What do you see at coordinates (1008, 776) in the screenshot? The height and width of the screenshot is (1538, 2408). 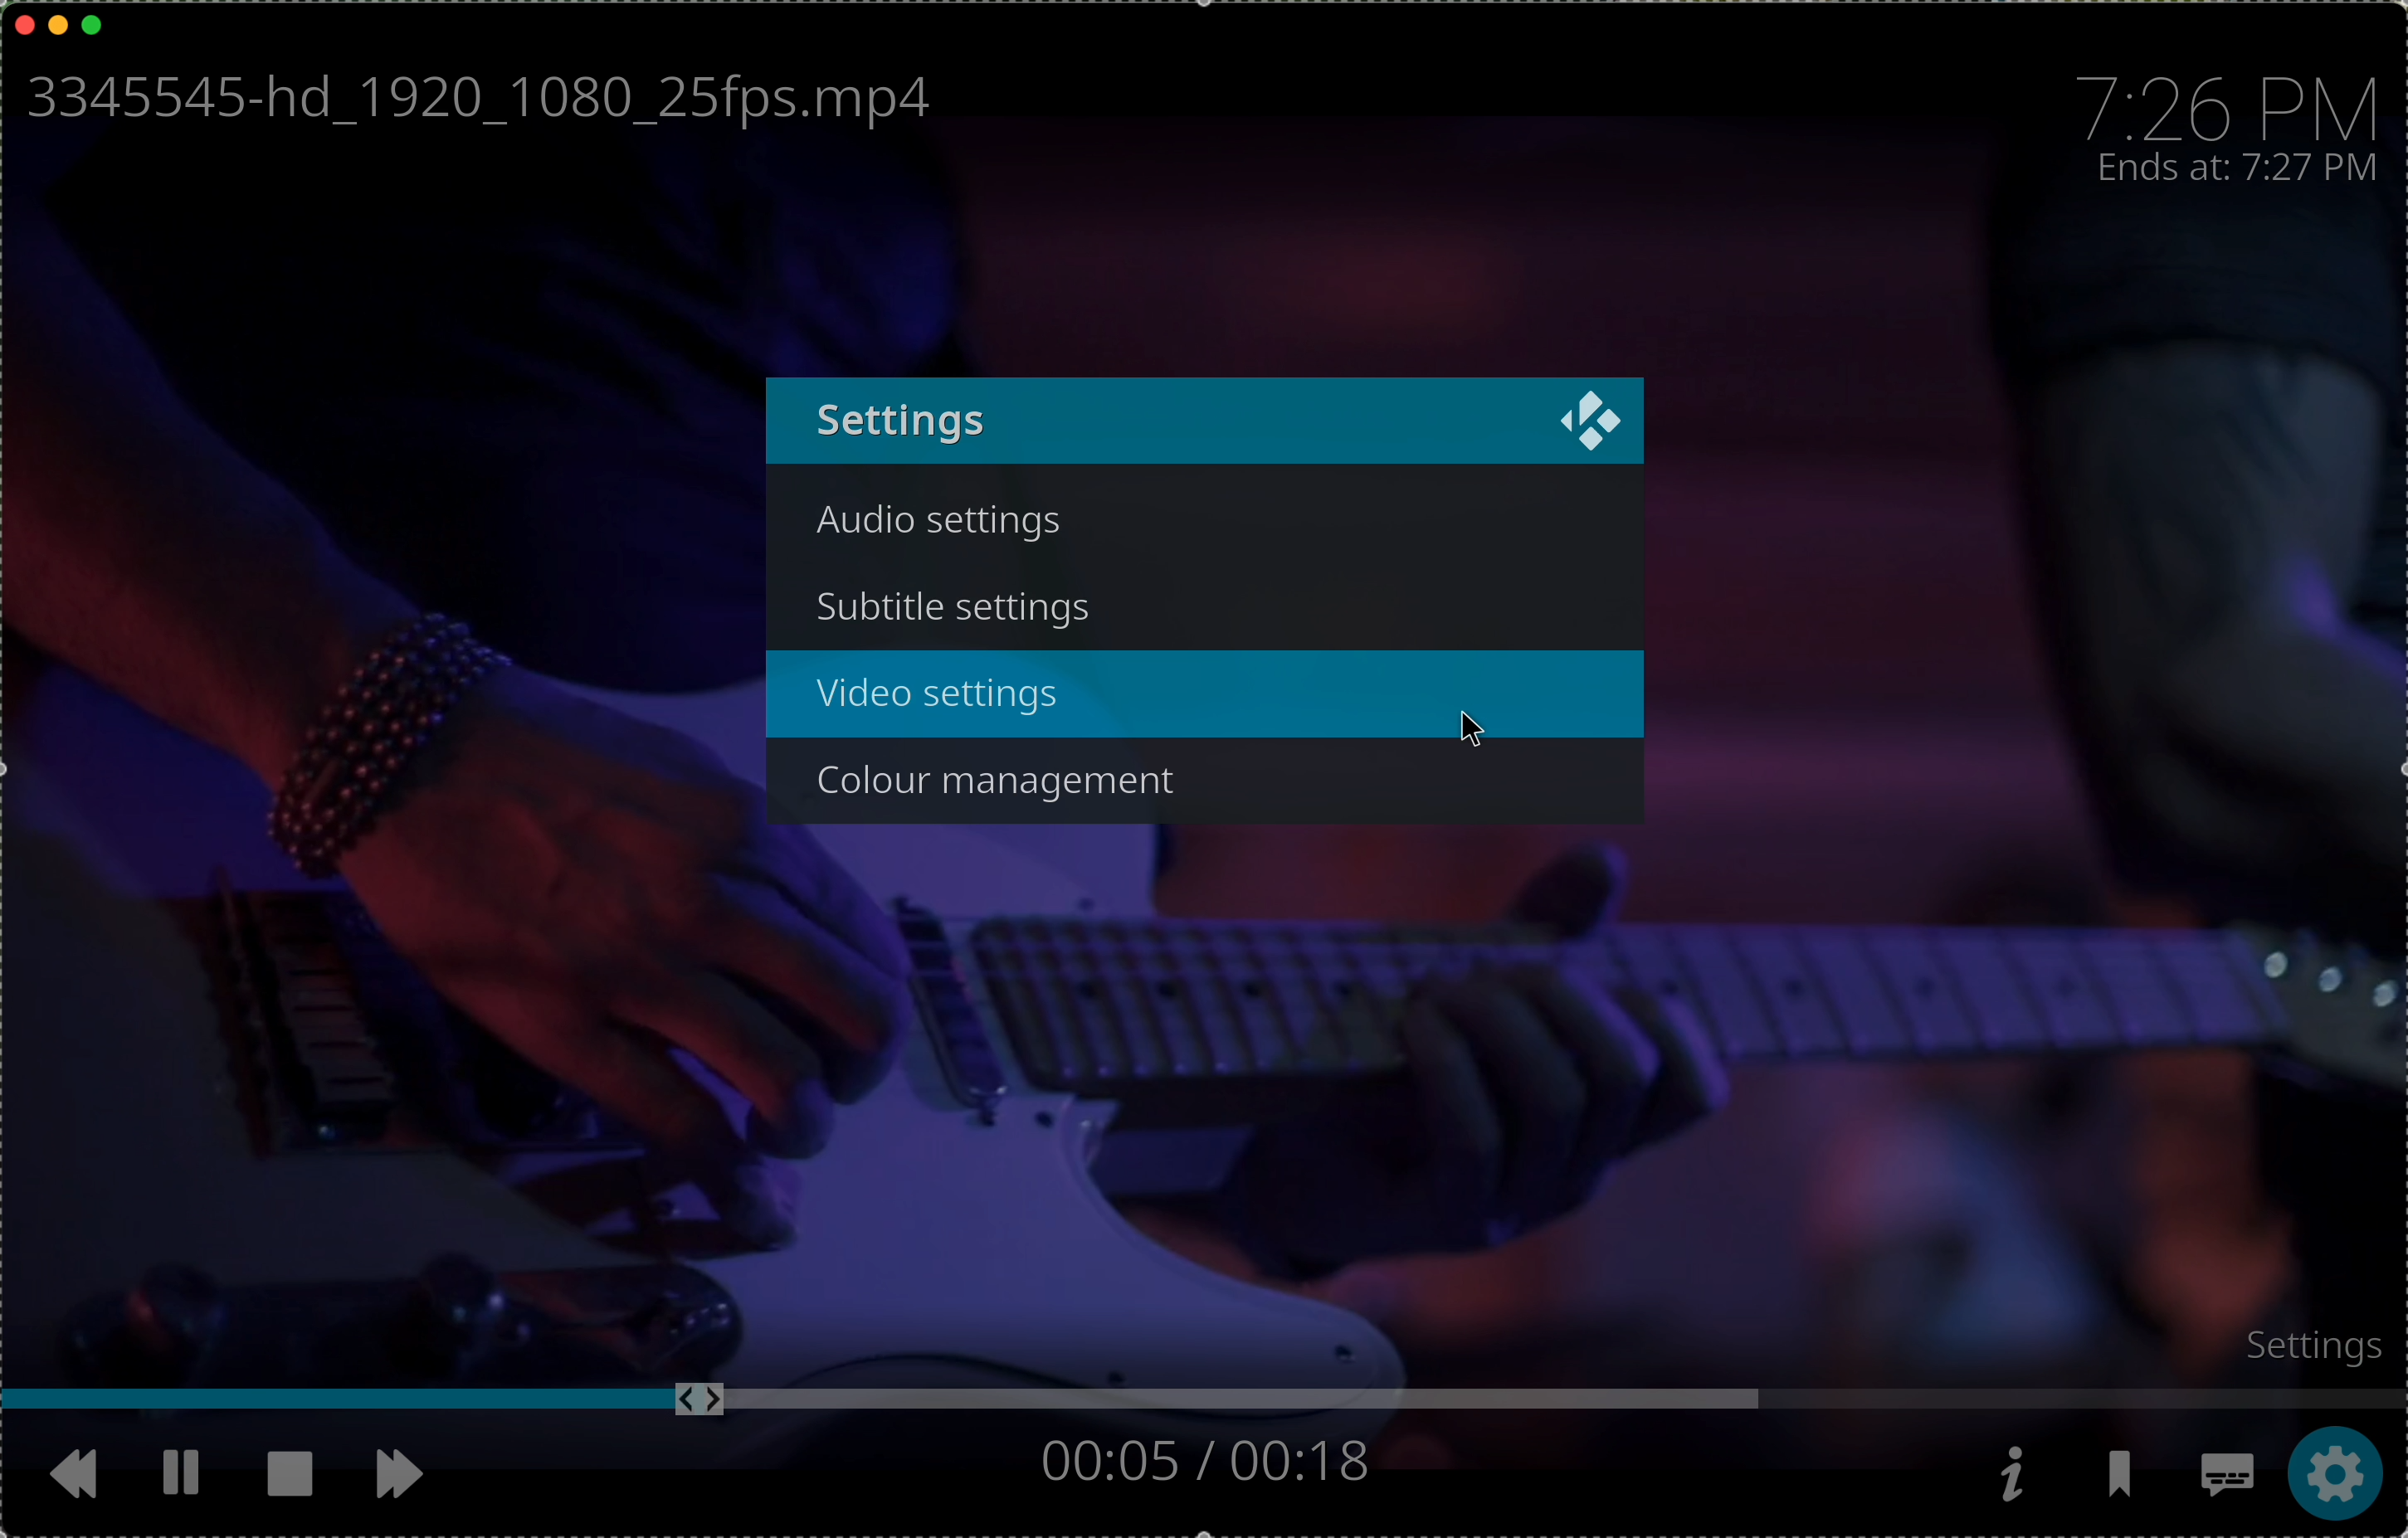 I see `colour management` at bounding box center [1008, 776].